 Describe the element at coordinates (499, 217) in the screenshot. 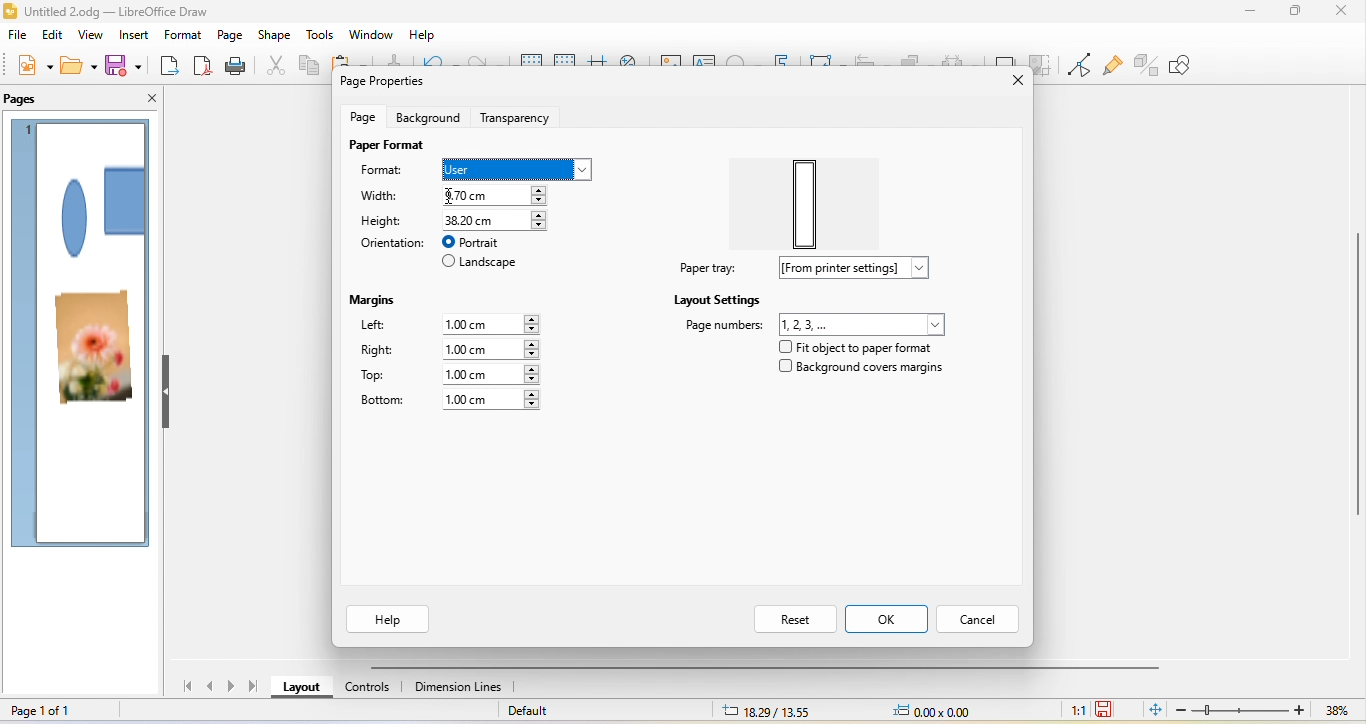

I see `38.20 cm` at that location.